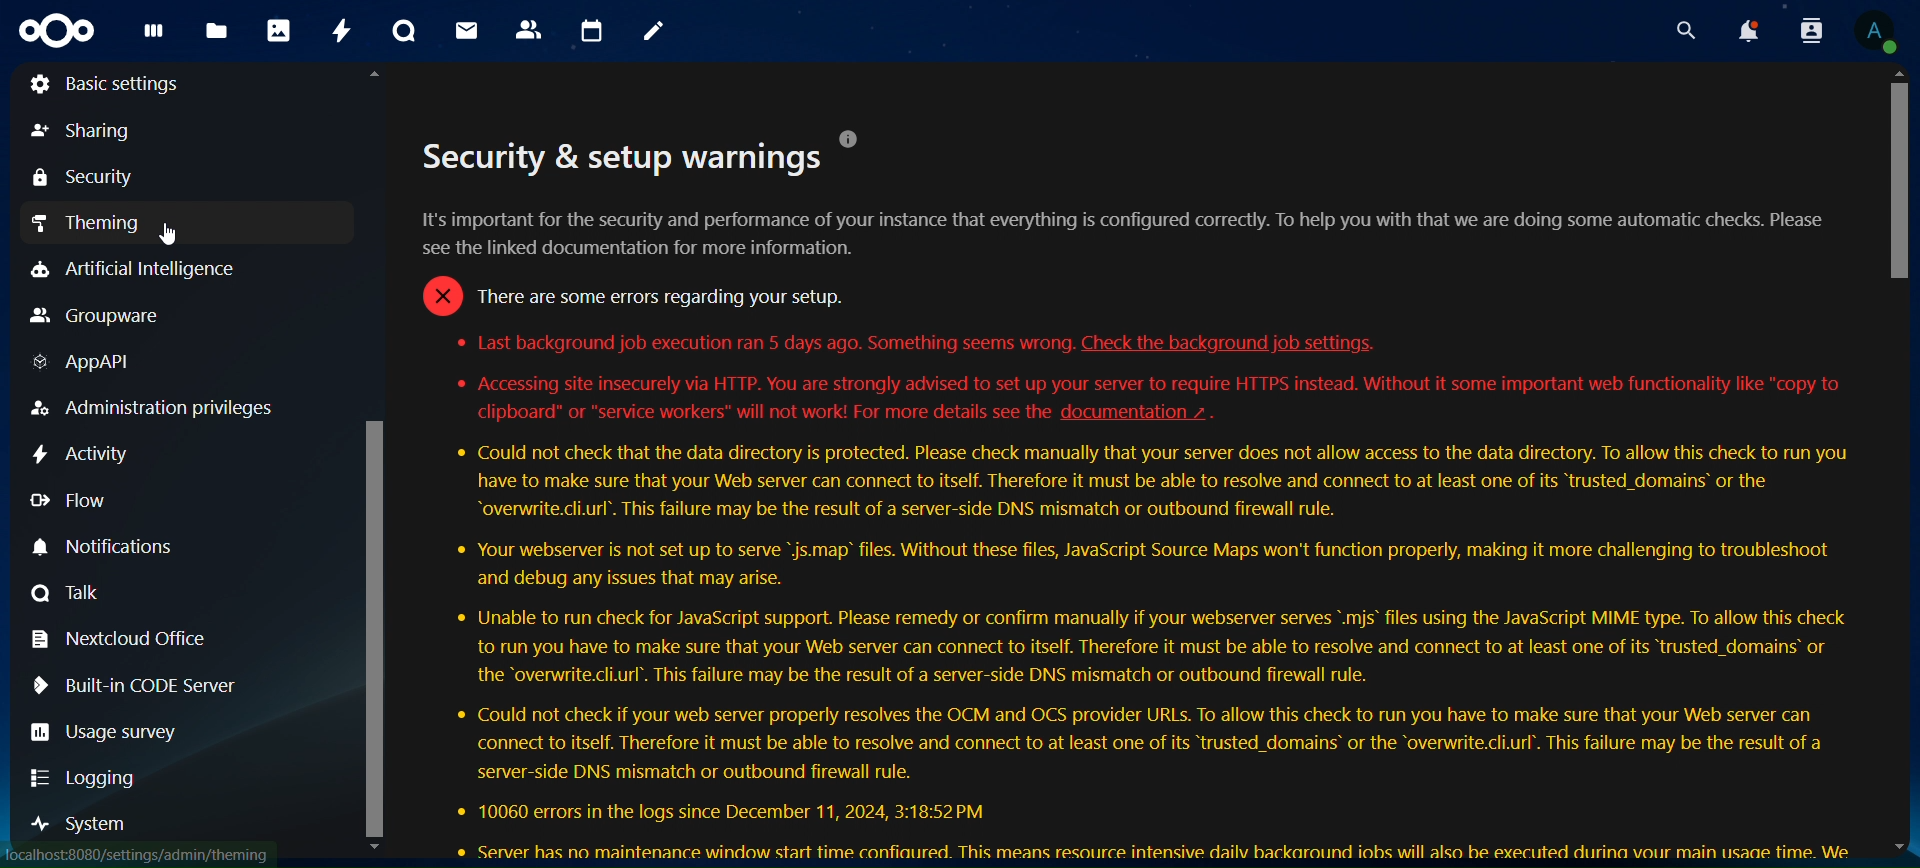 This screenshot has height=868, width=1920. Describe the element at coordinates (343, 29) in the screenshot. I see `activity` at that location.